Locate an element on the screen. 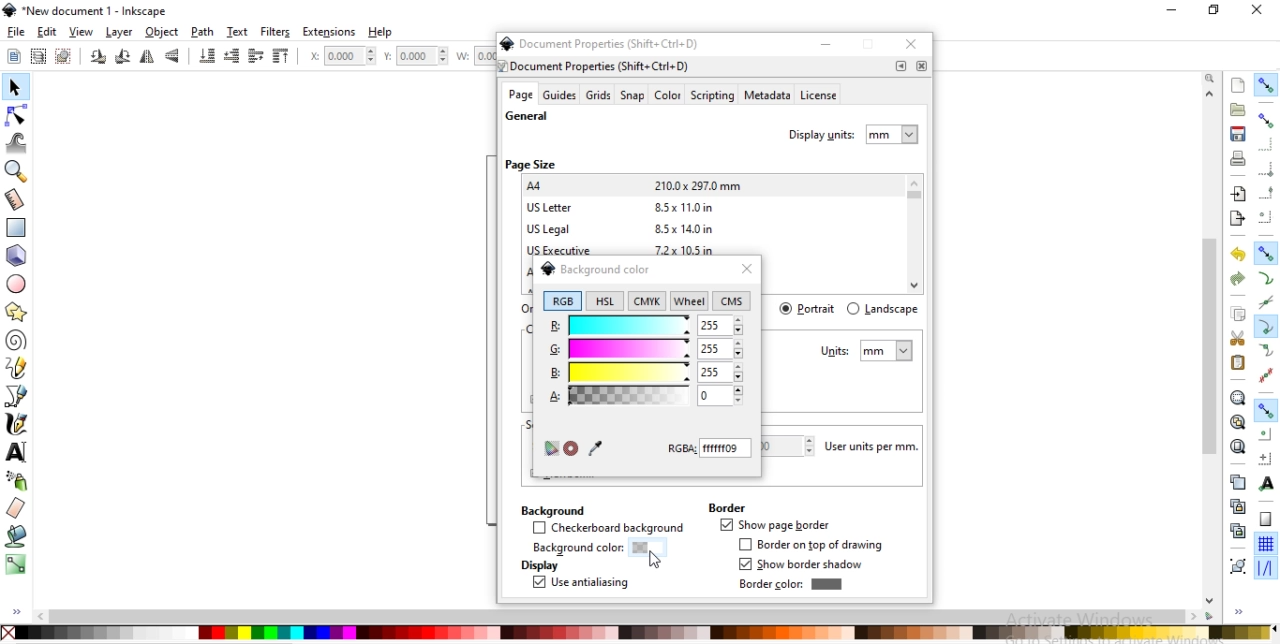 The width and height of the screenshot is (1280, 644). bordercolor is located at coordinates (790, 584).